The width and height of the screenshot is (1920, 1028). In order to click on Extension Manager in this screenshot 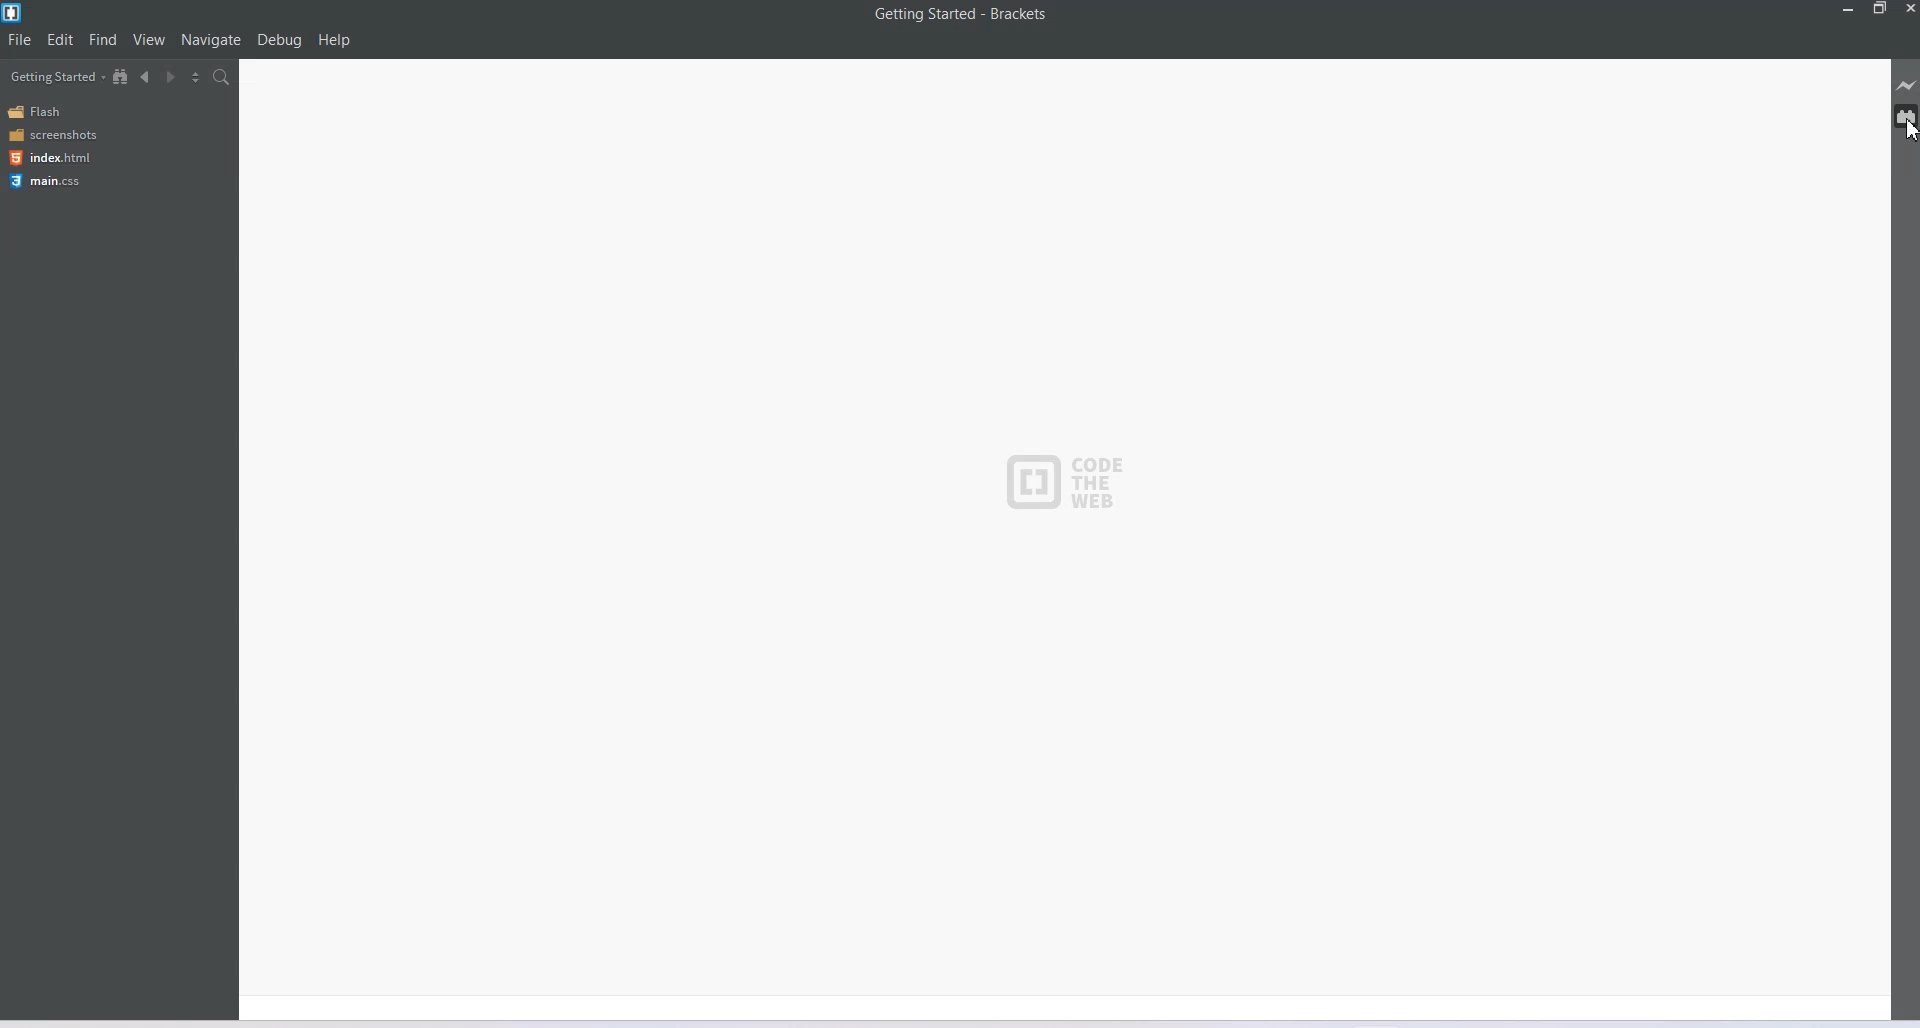, I will do `click(1907, 116)`.